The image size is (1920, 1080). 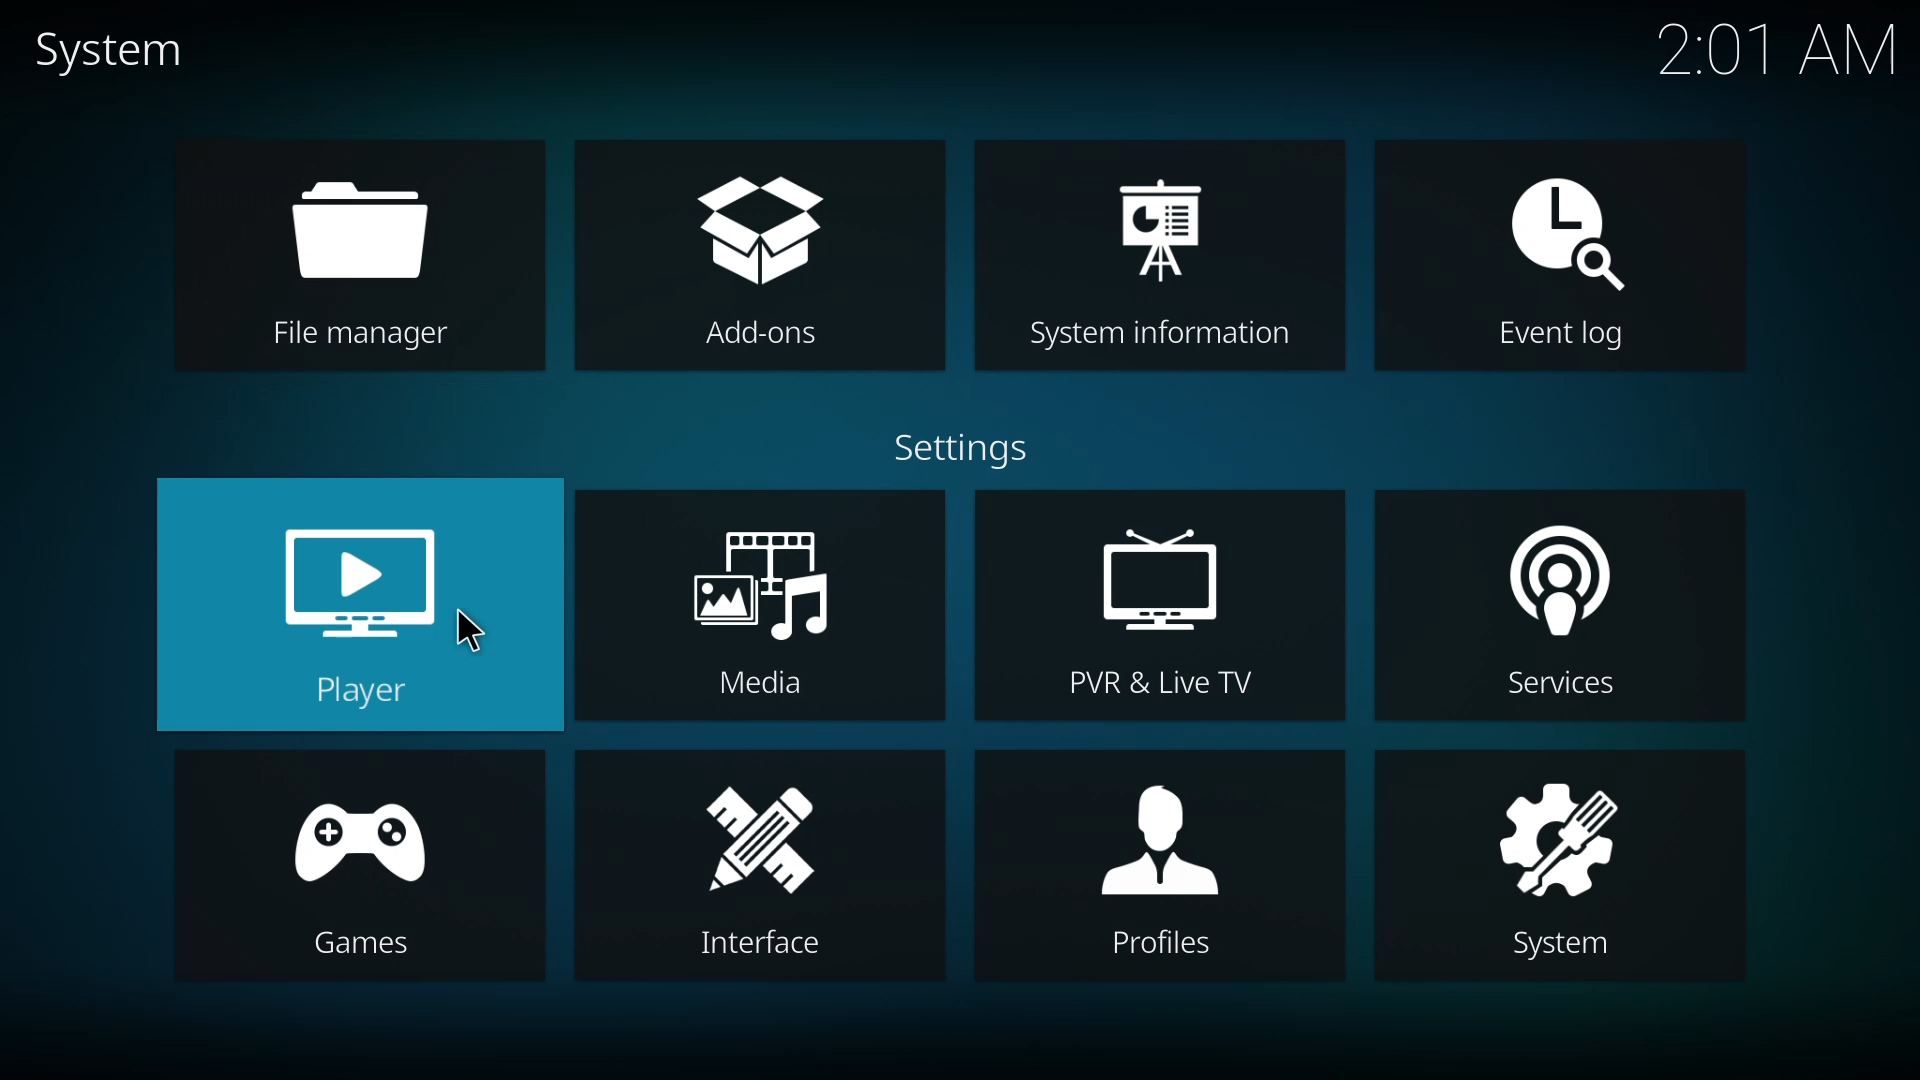 What do you see at coordinates (1552, 868) in the screenshot?
I see `system` at bounding box center [1552, 868].